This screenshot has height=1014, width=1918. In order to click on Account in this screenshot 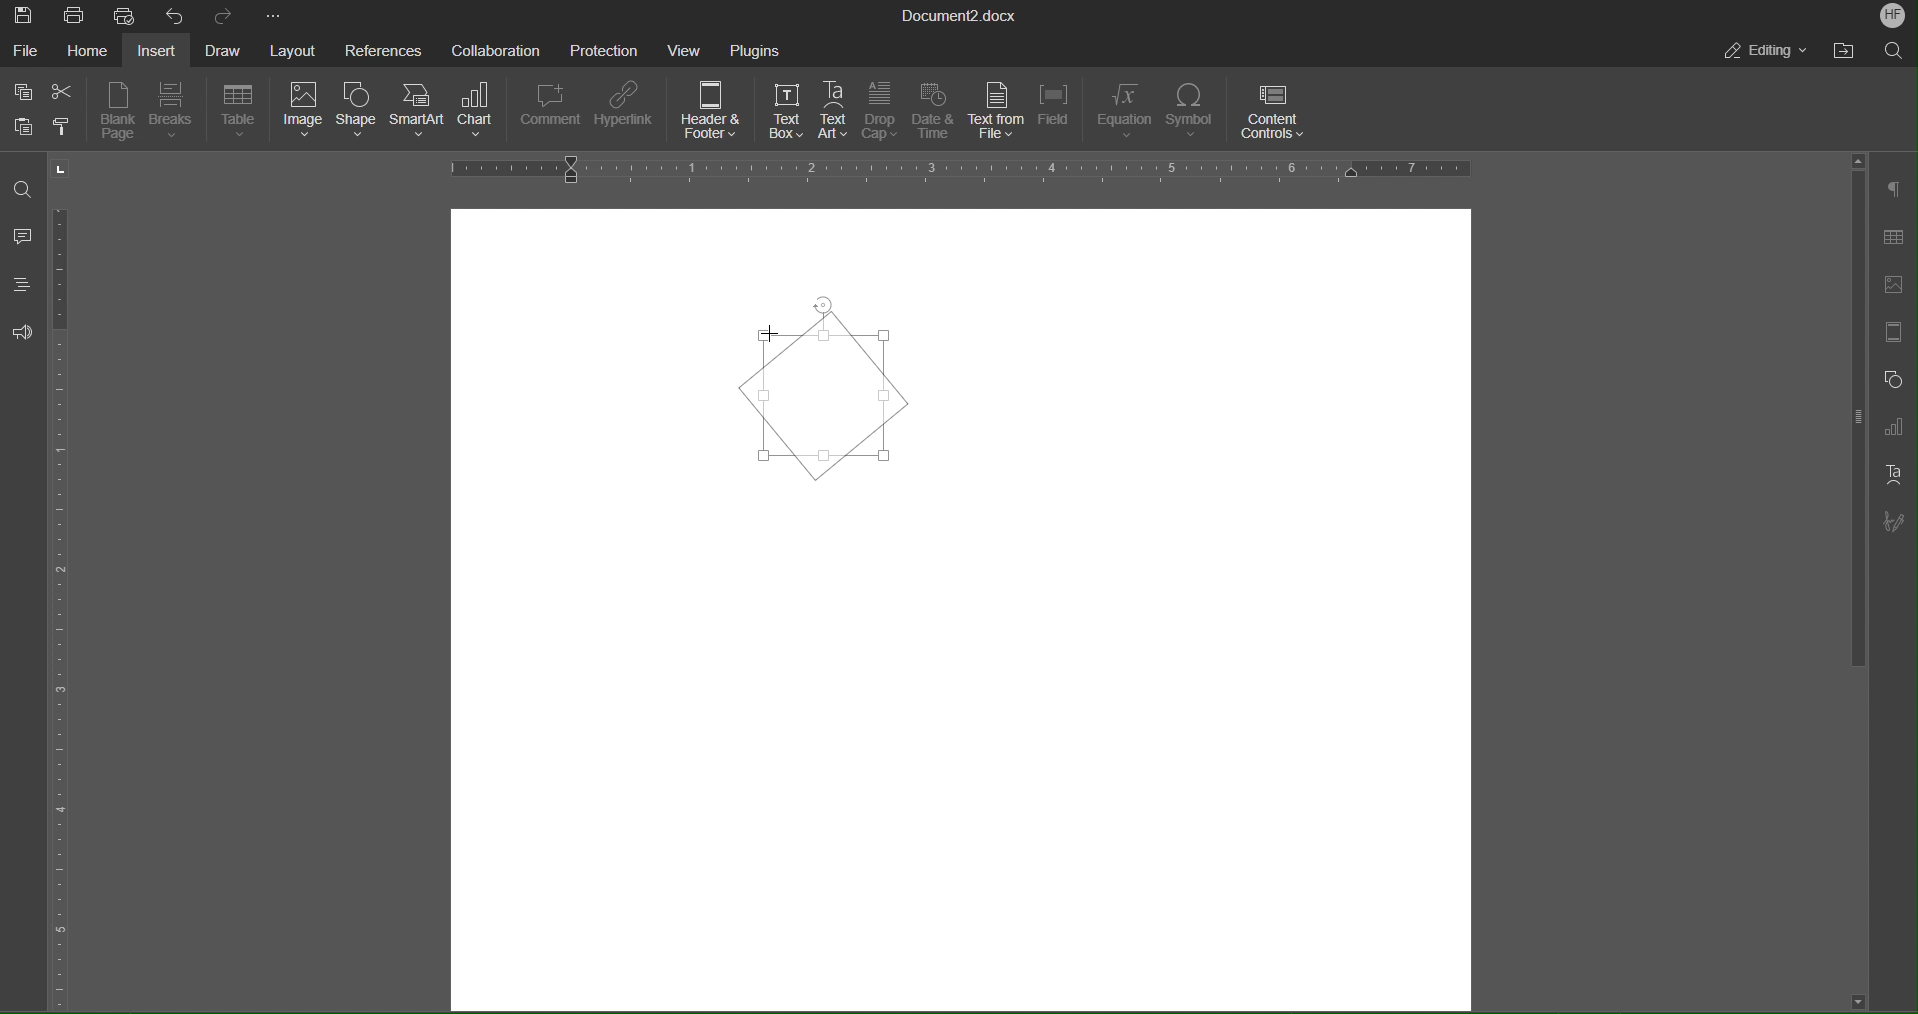, I will do `click(1893, 17)`.